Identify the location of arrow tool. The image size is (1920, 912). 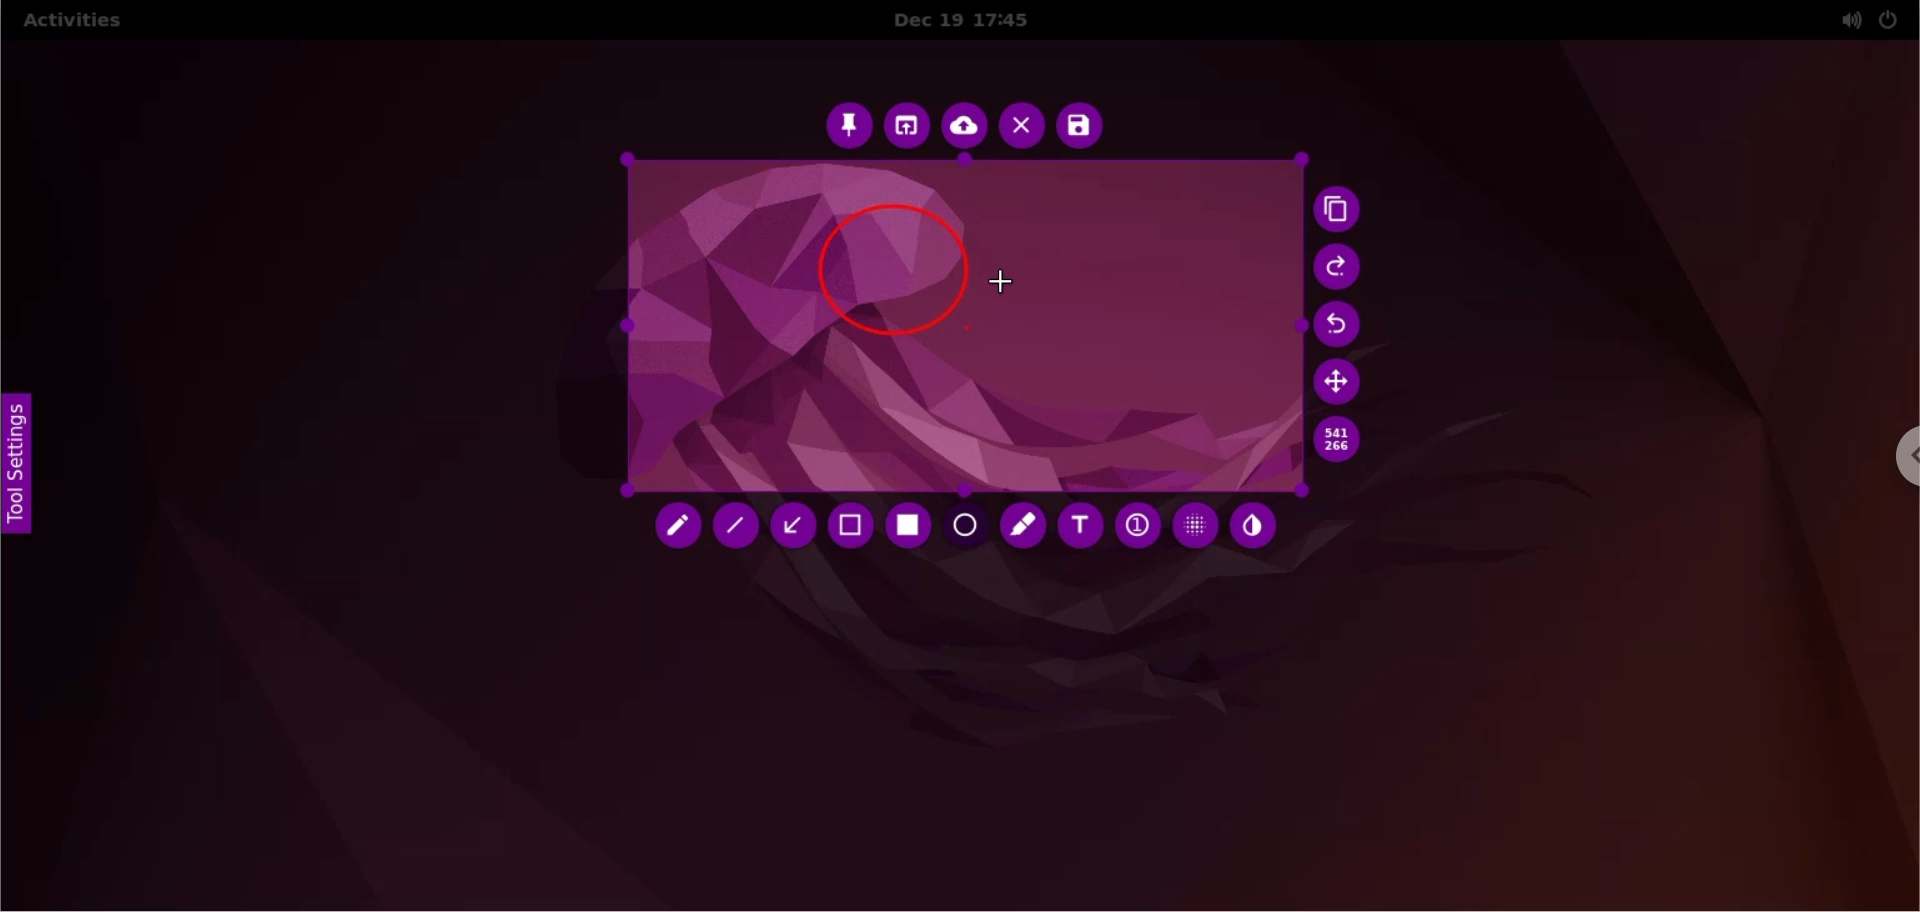
(796, 526).